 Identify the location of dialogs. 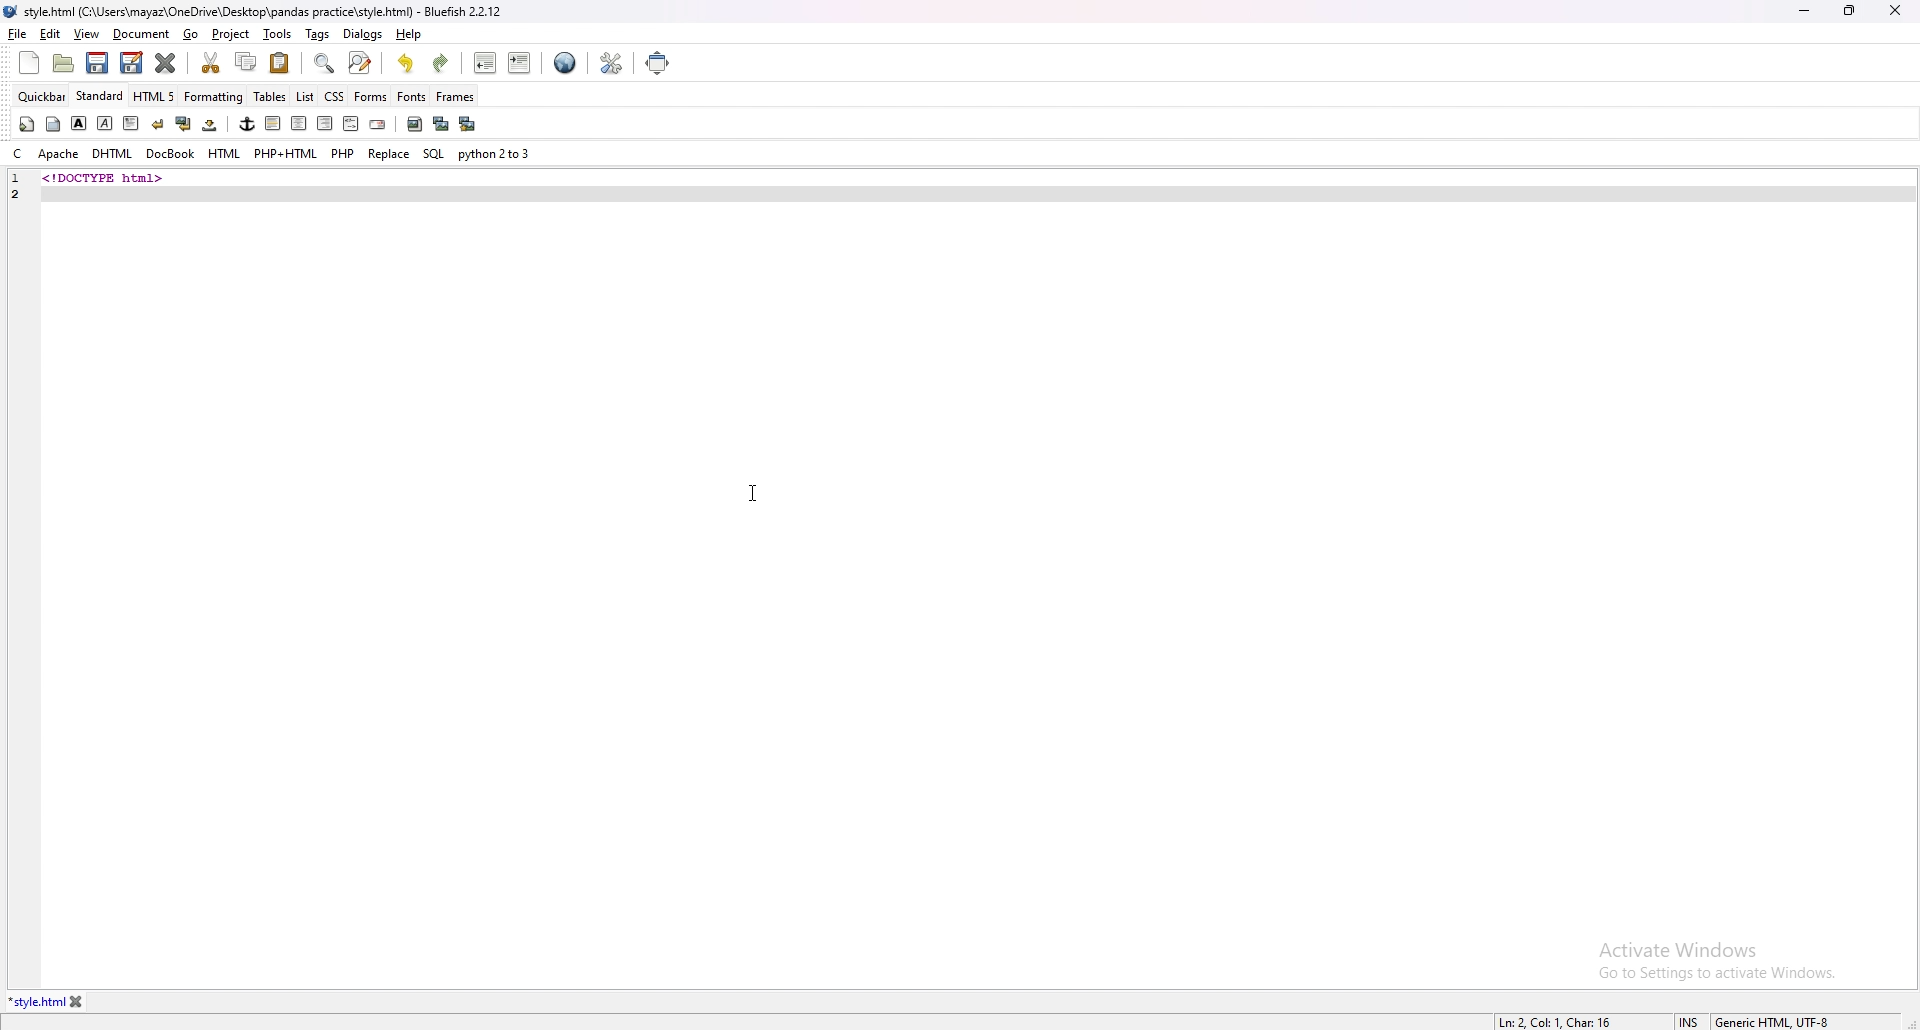
(363, 34).